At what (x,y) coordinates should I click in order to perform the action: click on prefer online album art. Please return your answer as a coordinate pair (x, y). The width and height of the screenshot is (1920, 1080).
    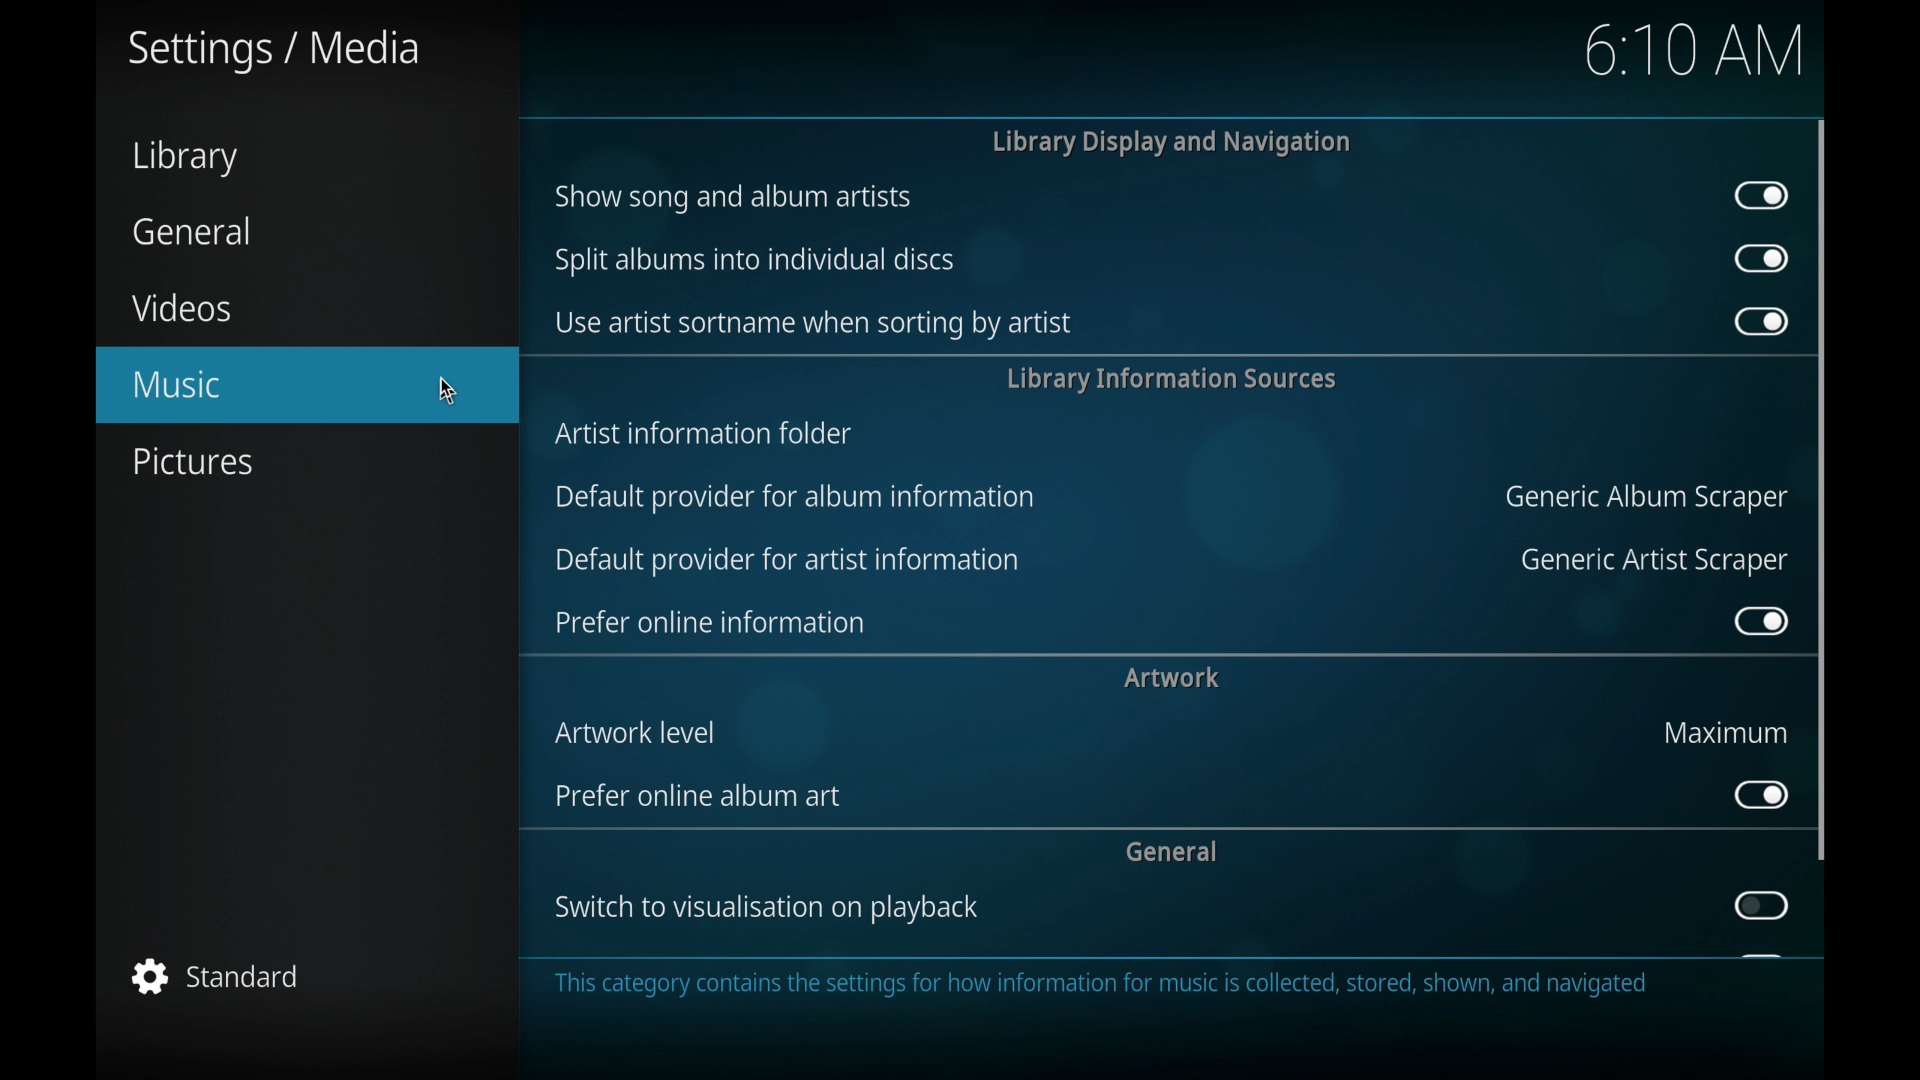
    Looking at the image, I should click on (703, 796).